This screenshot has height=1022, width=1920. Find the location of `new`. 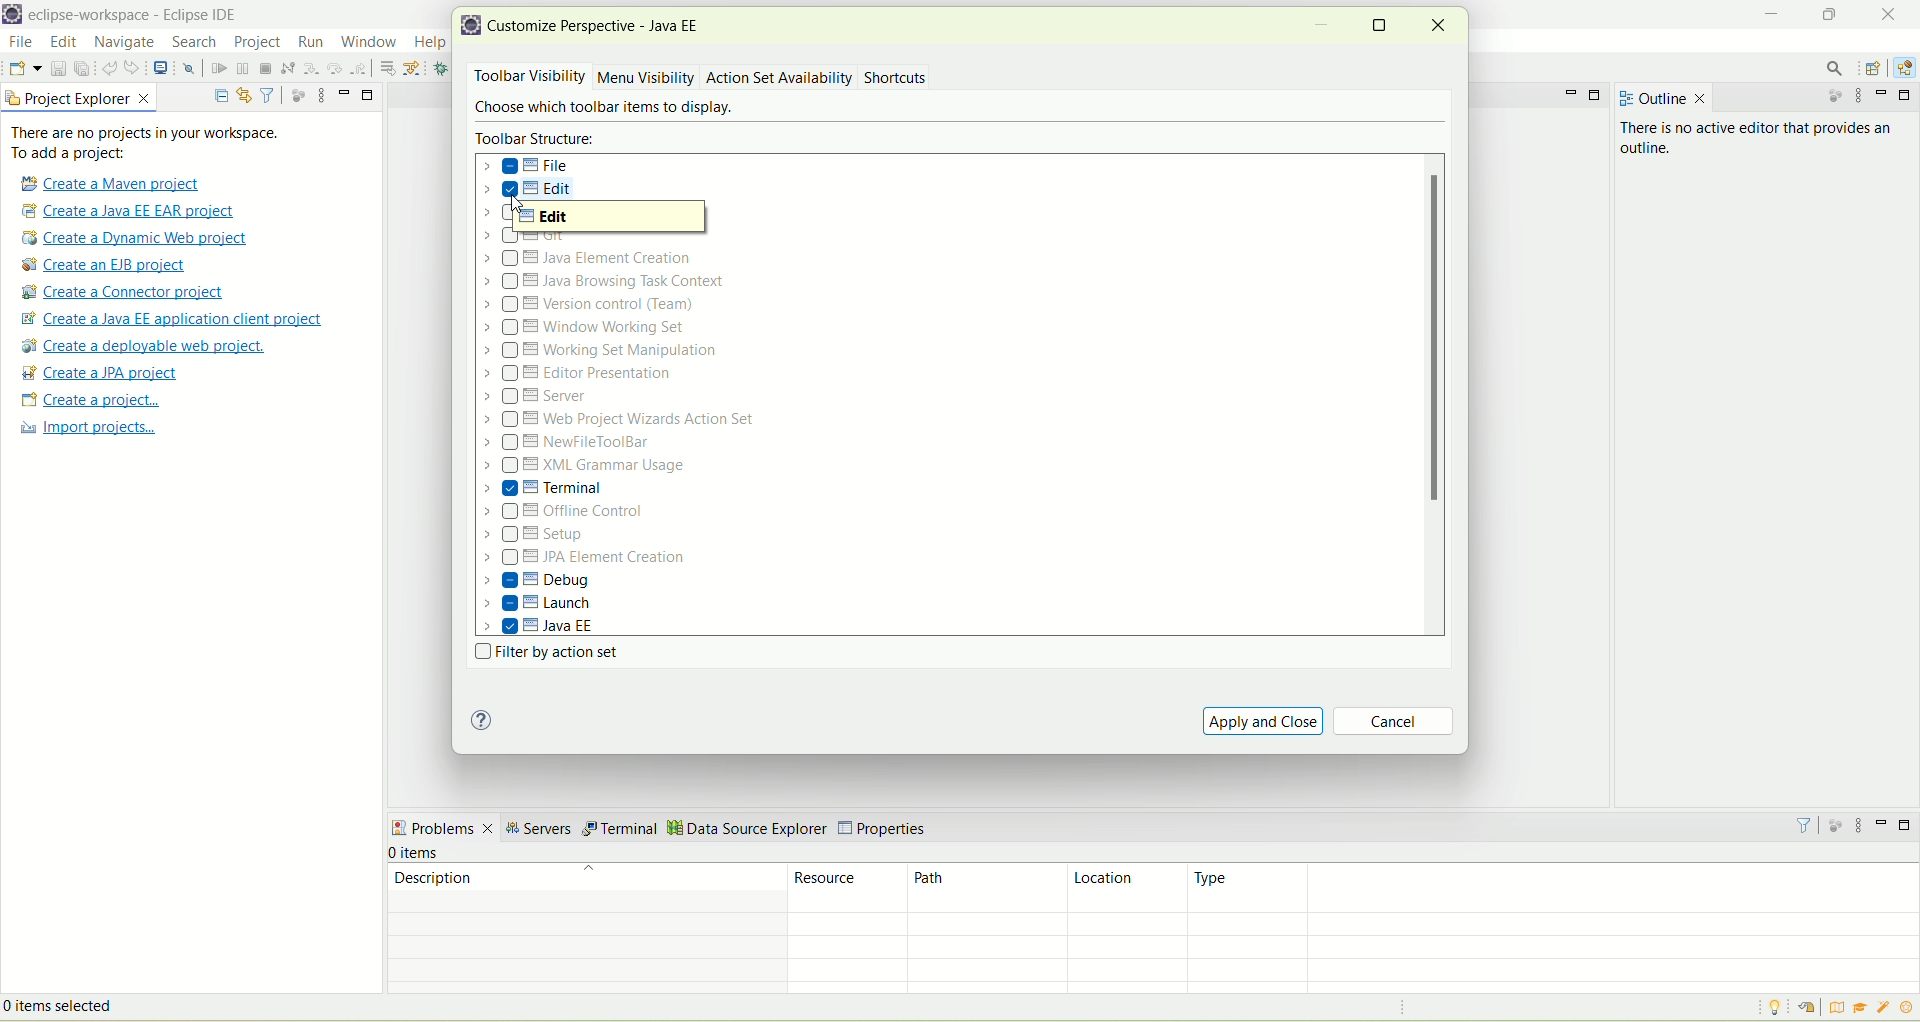

new is located at coordinates (24, 67).